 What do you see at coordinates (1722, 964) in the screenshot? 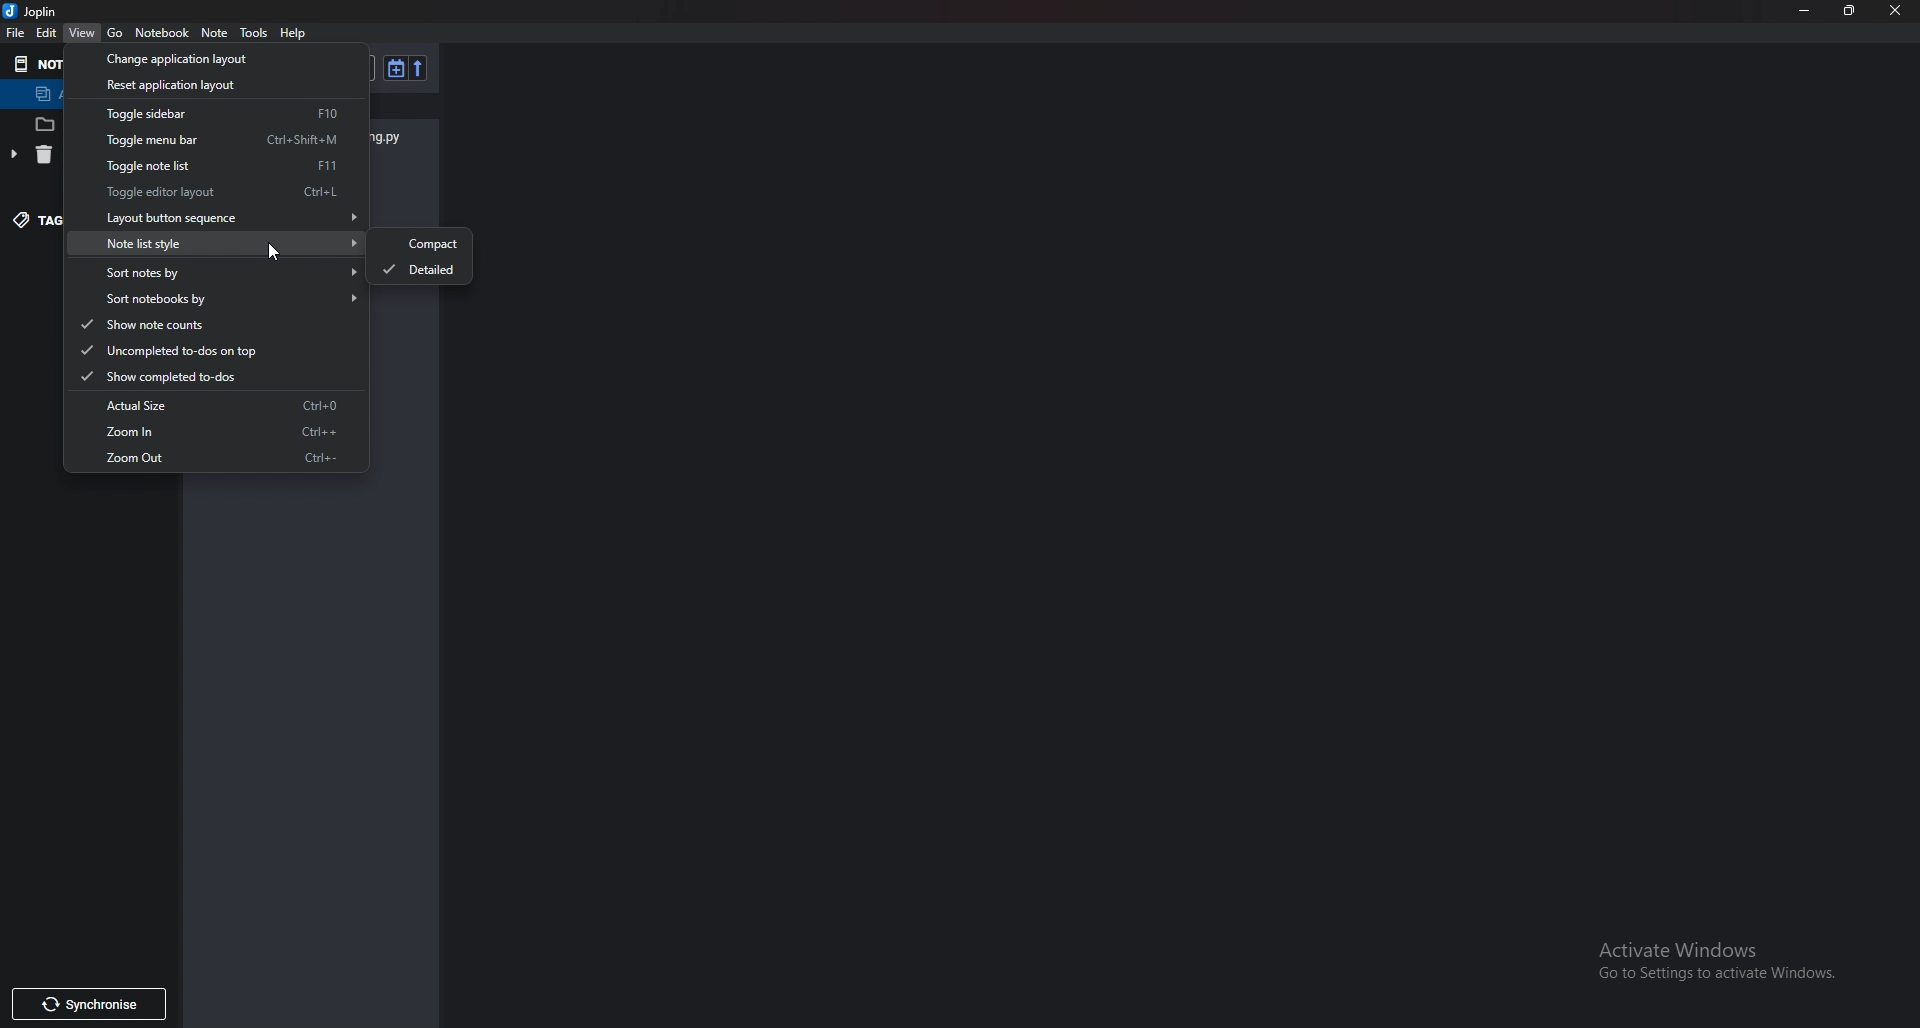
I see `activate windows` at bounding box center [1722, 964].